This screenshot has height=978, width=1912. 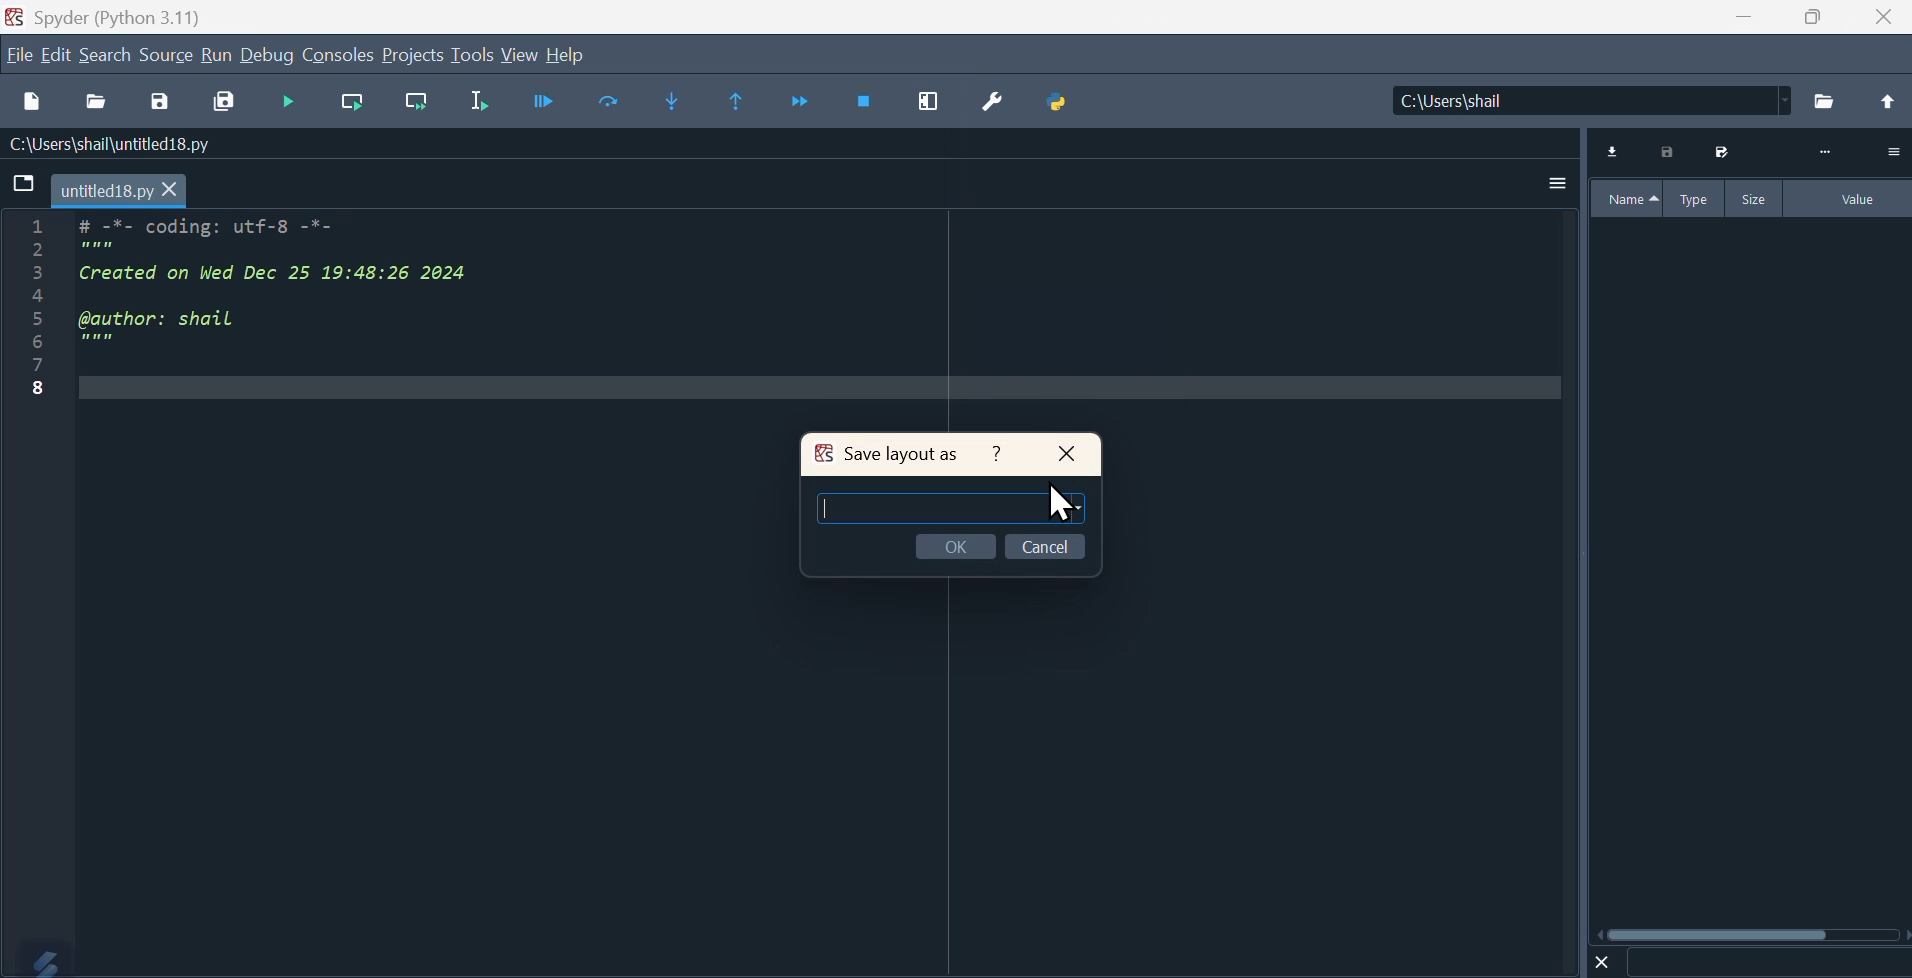 I want to click on Debug, so click(x=268, y=54).